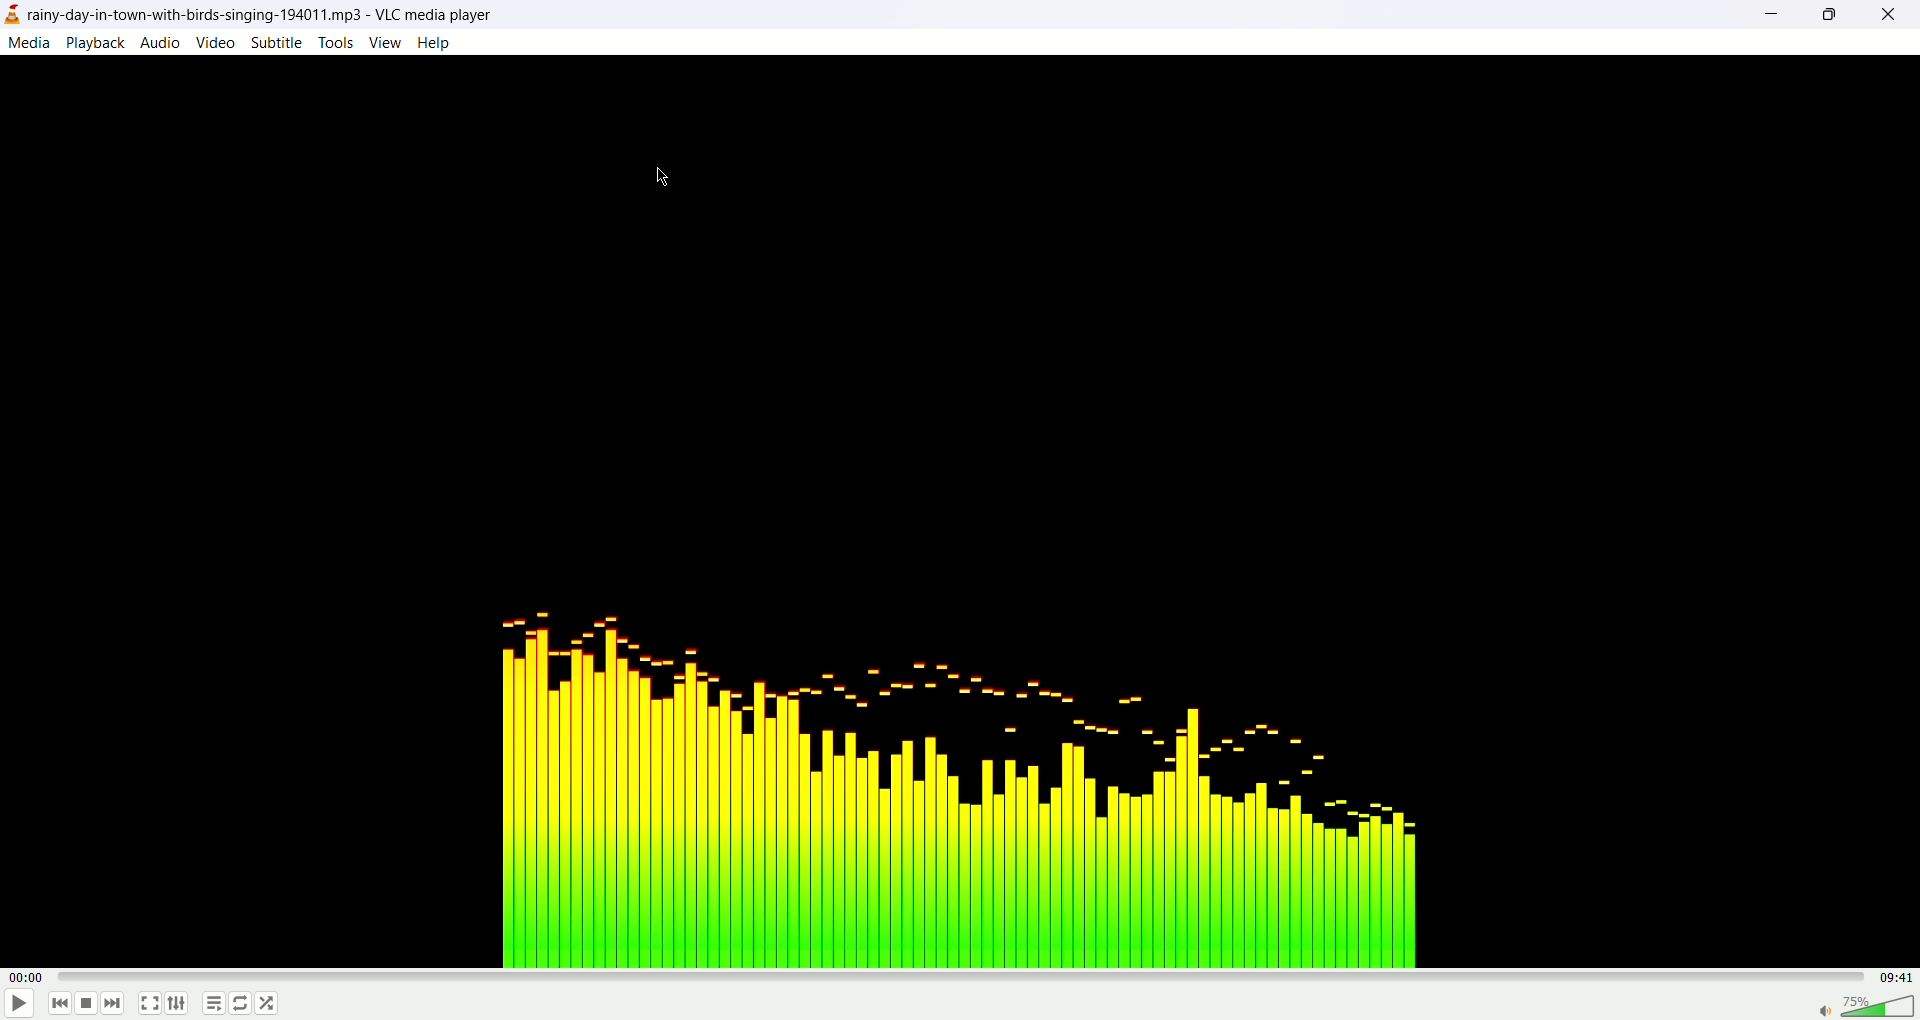 The image size is (1920, 1020). Describe the element at coordinates (266, 1002) in the screenshot. I see `shuffle` at that location.